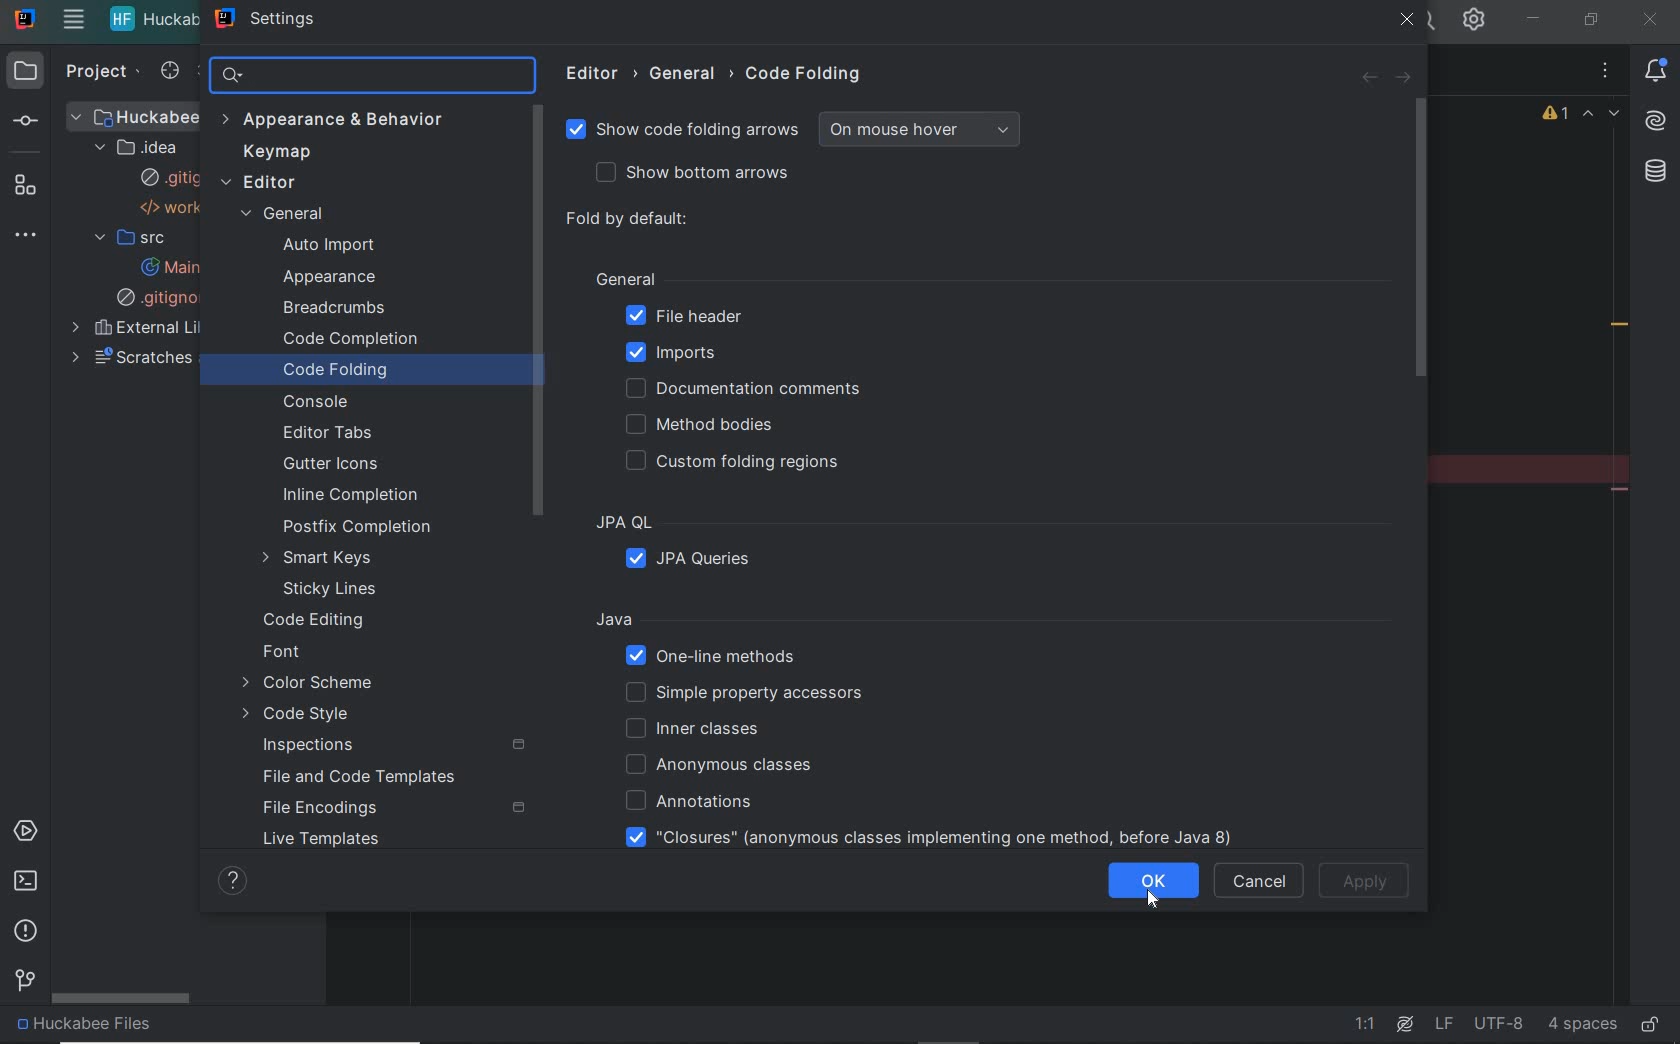 The height and width of the screenshot is (1044, 1680). What do you see at coordinates (282, 652) in the screenshot?
I see `font` at bounding box center [282, 652].